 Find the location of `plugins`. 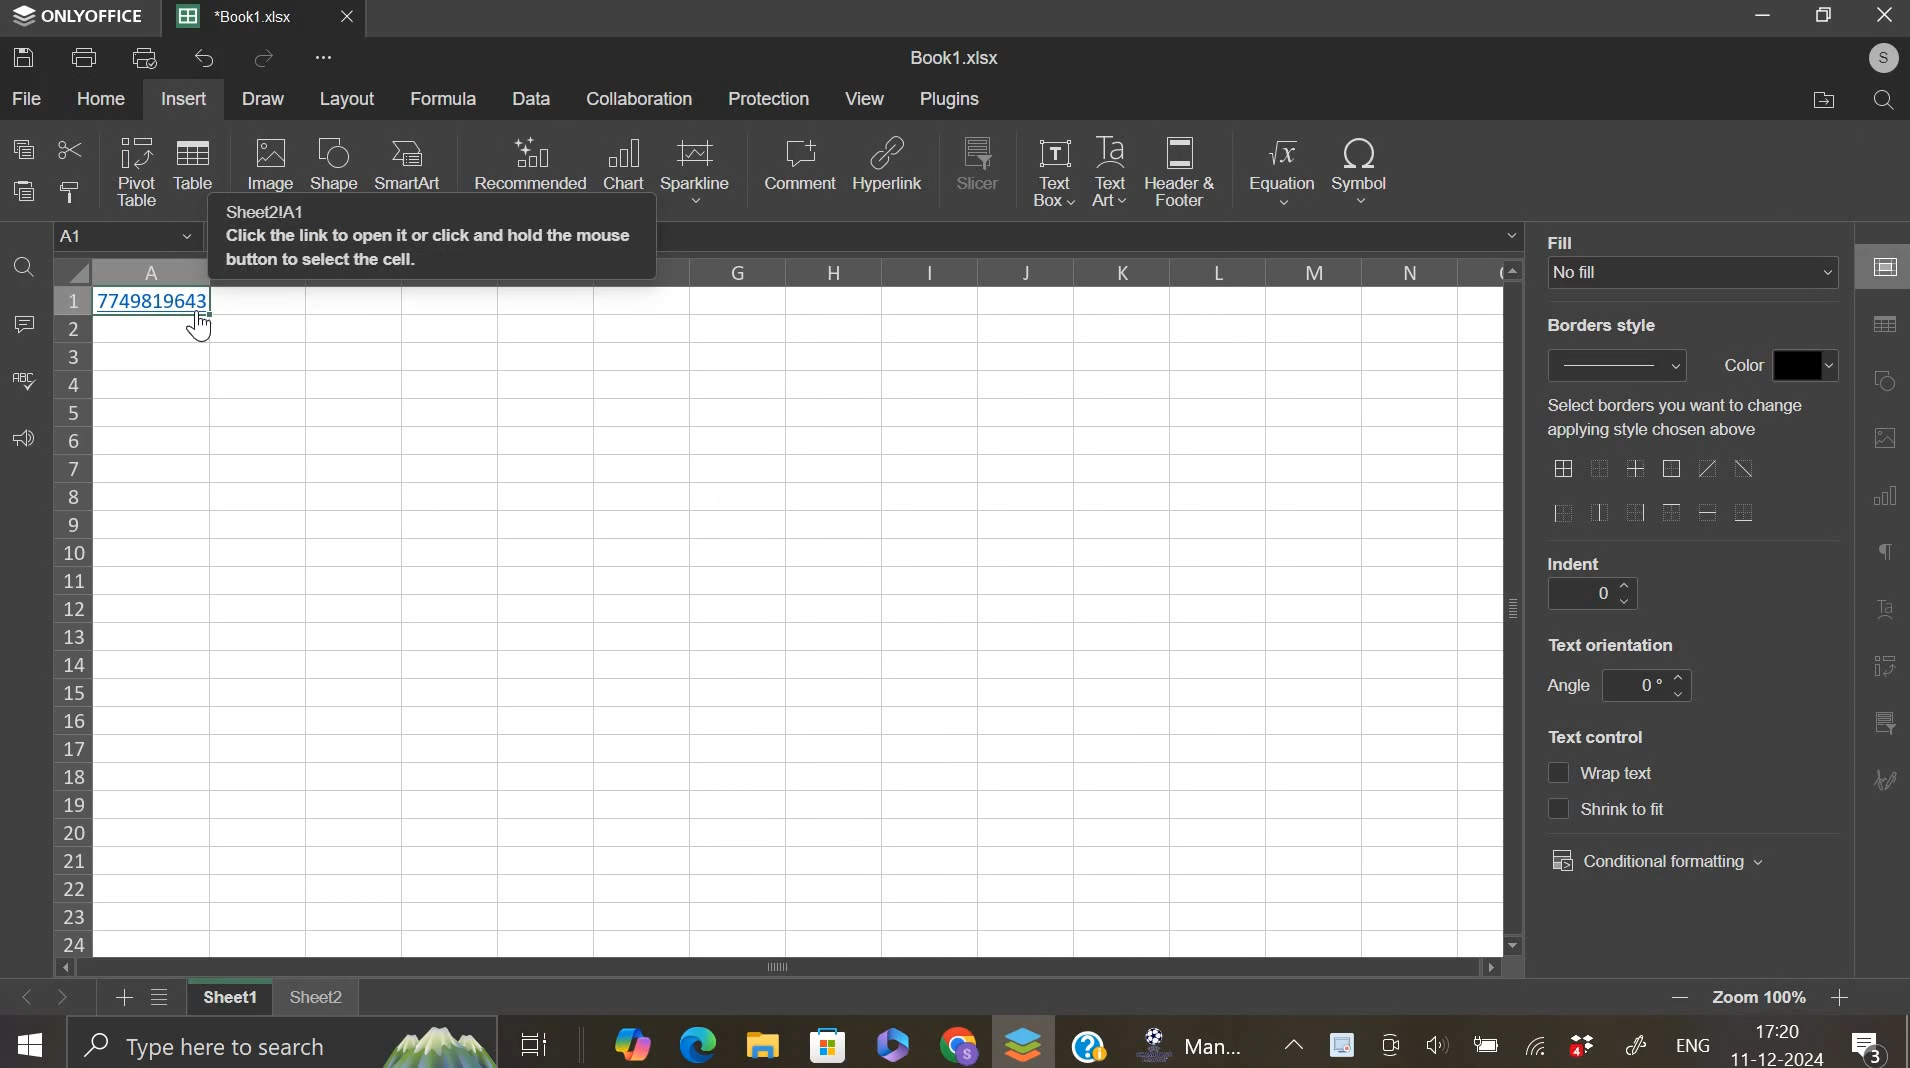

plugins is located at coordinates (949, 99).